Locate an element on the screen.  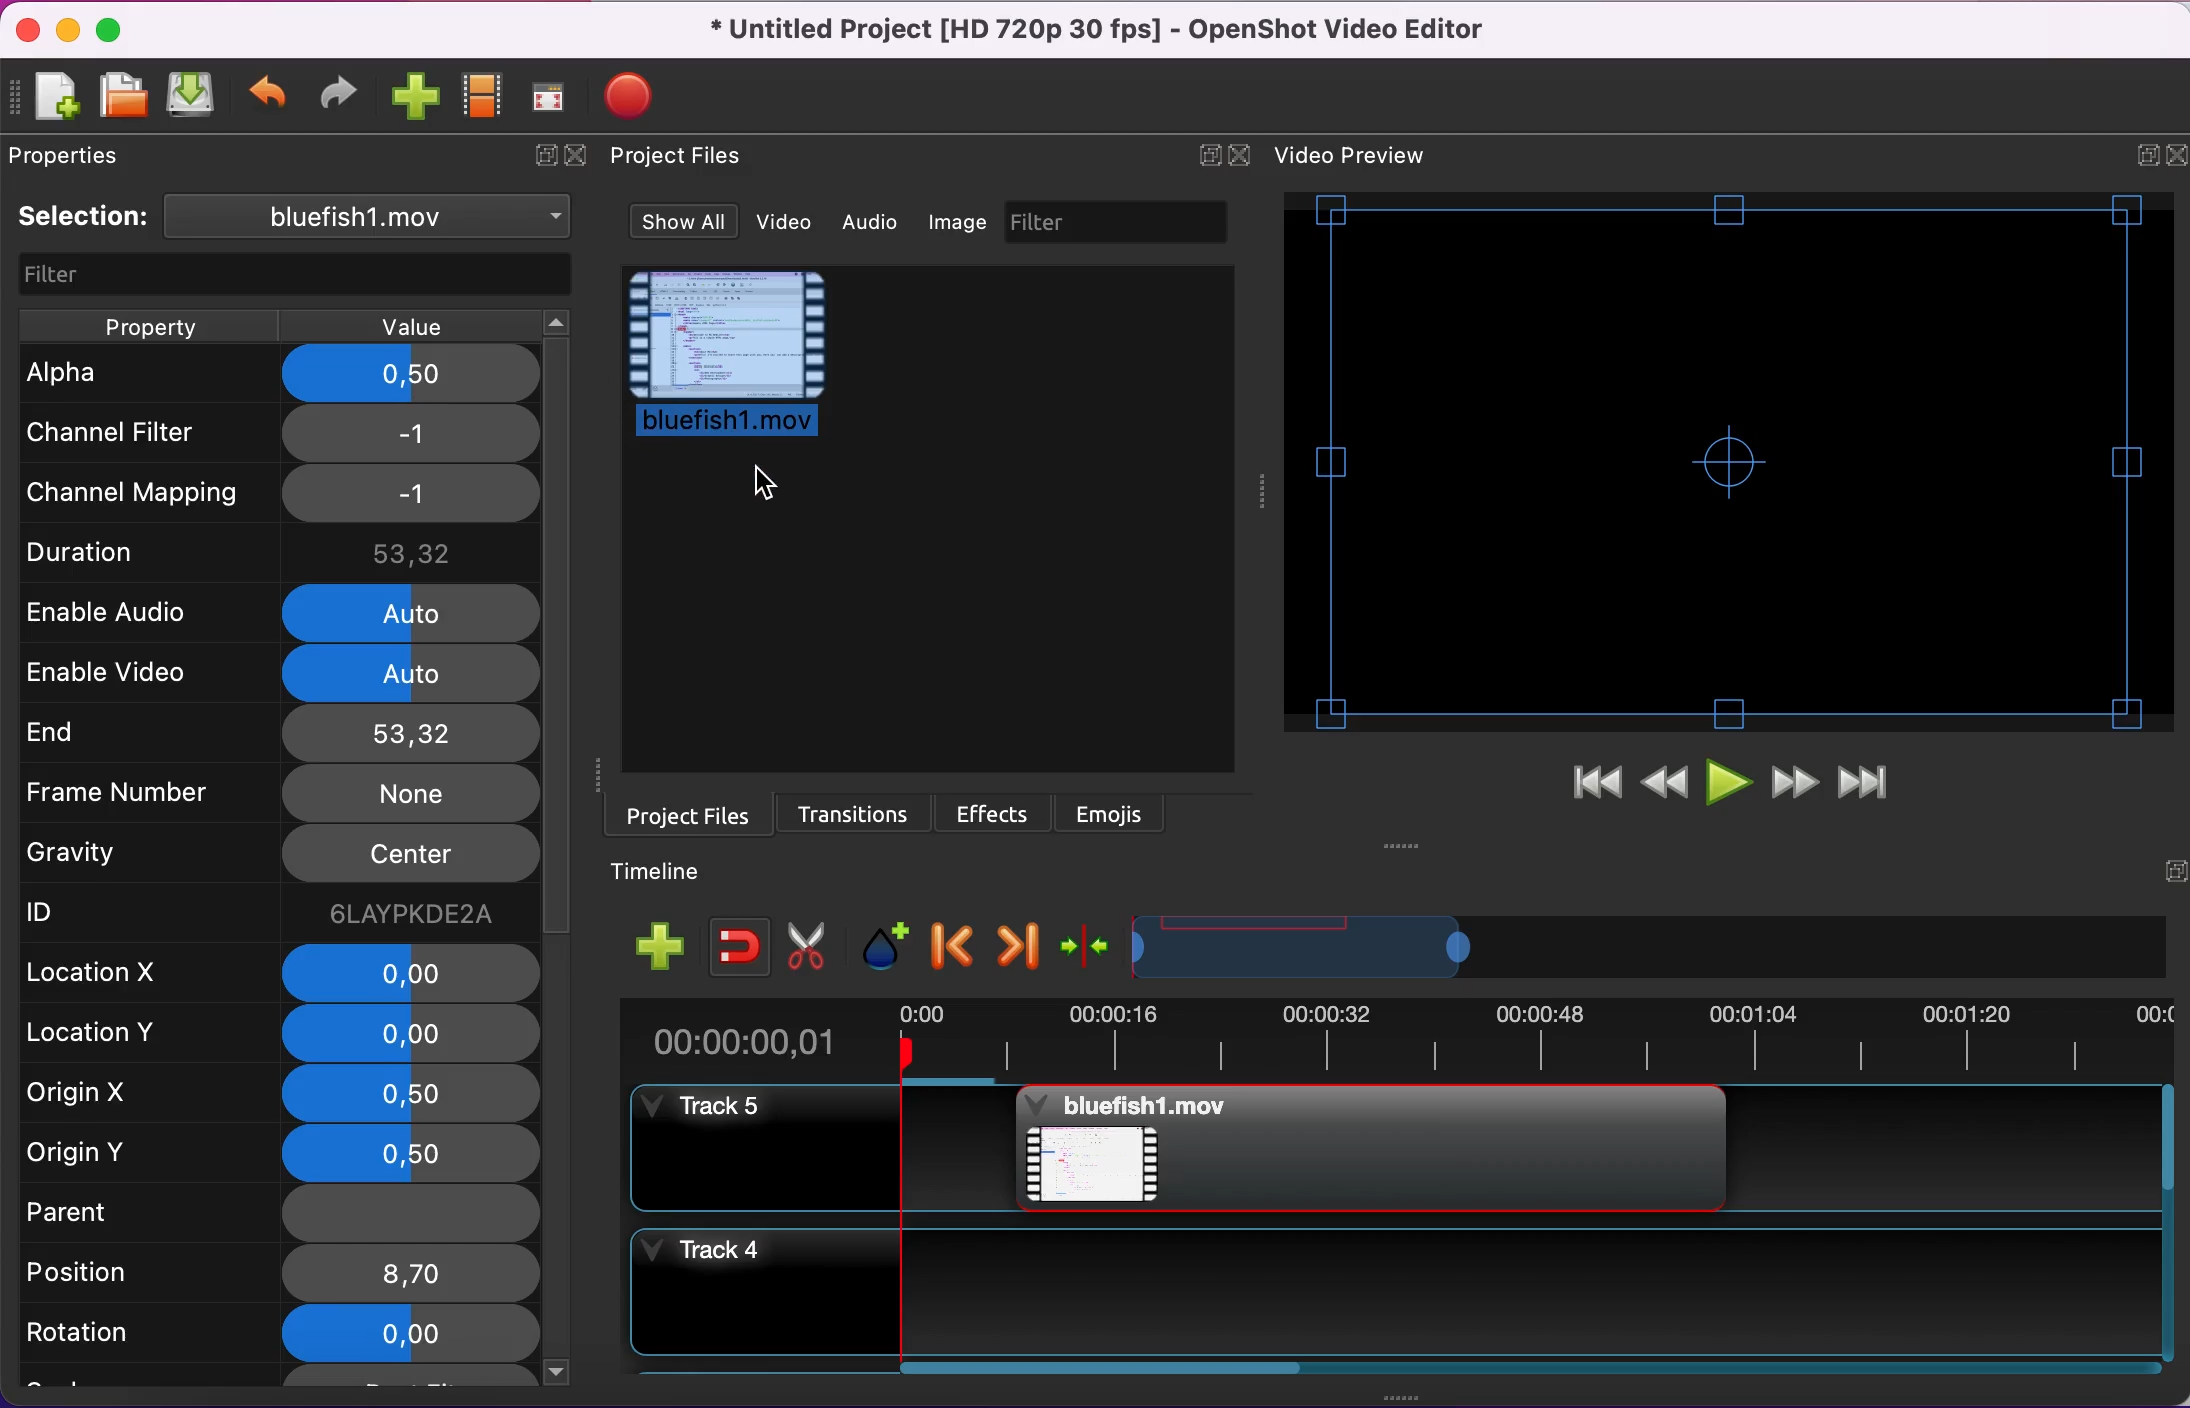
video is located at coordinates (793, 224).